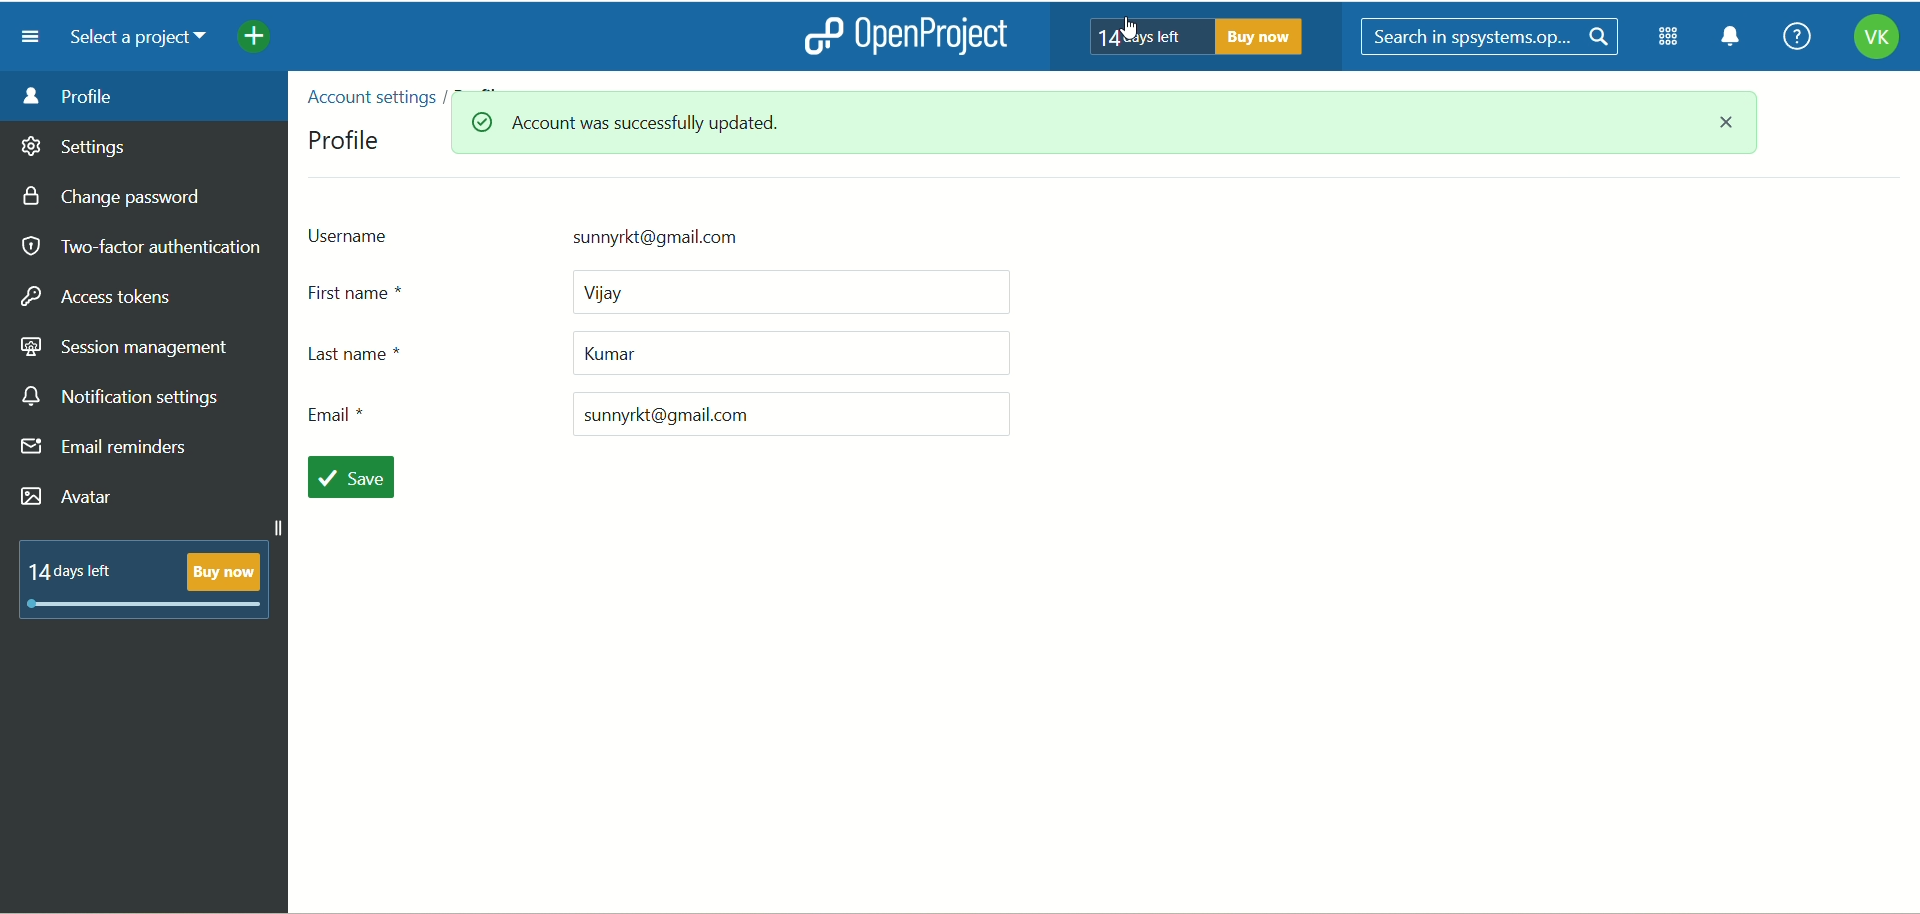 The image size is (1920, 914). What do you see at coordinates (1731, 128) in the screenshot?
I see `close` at bounding box center [1731, 128].